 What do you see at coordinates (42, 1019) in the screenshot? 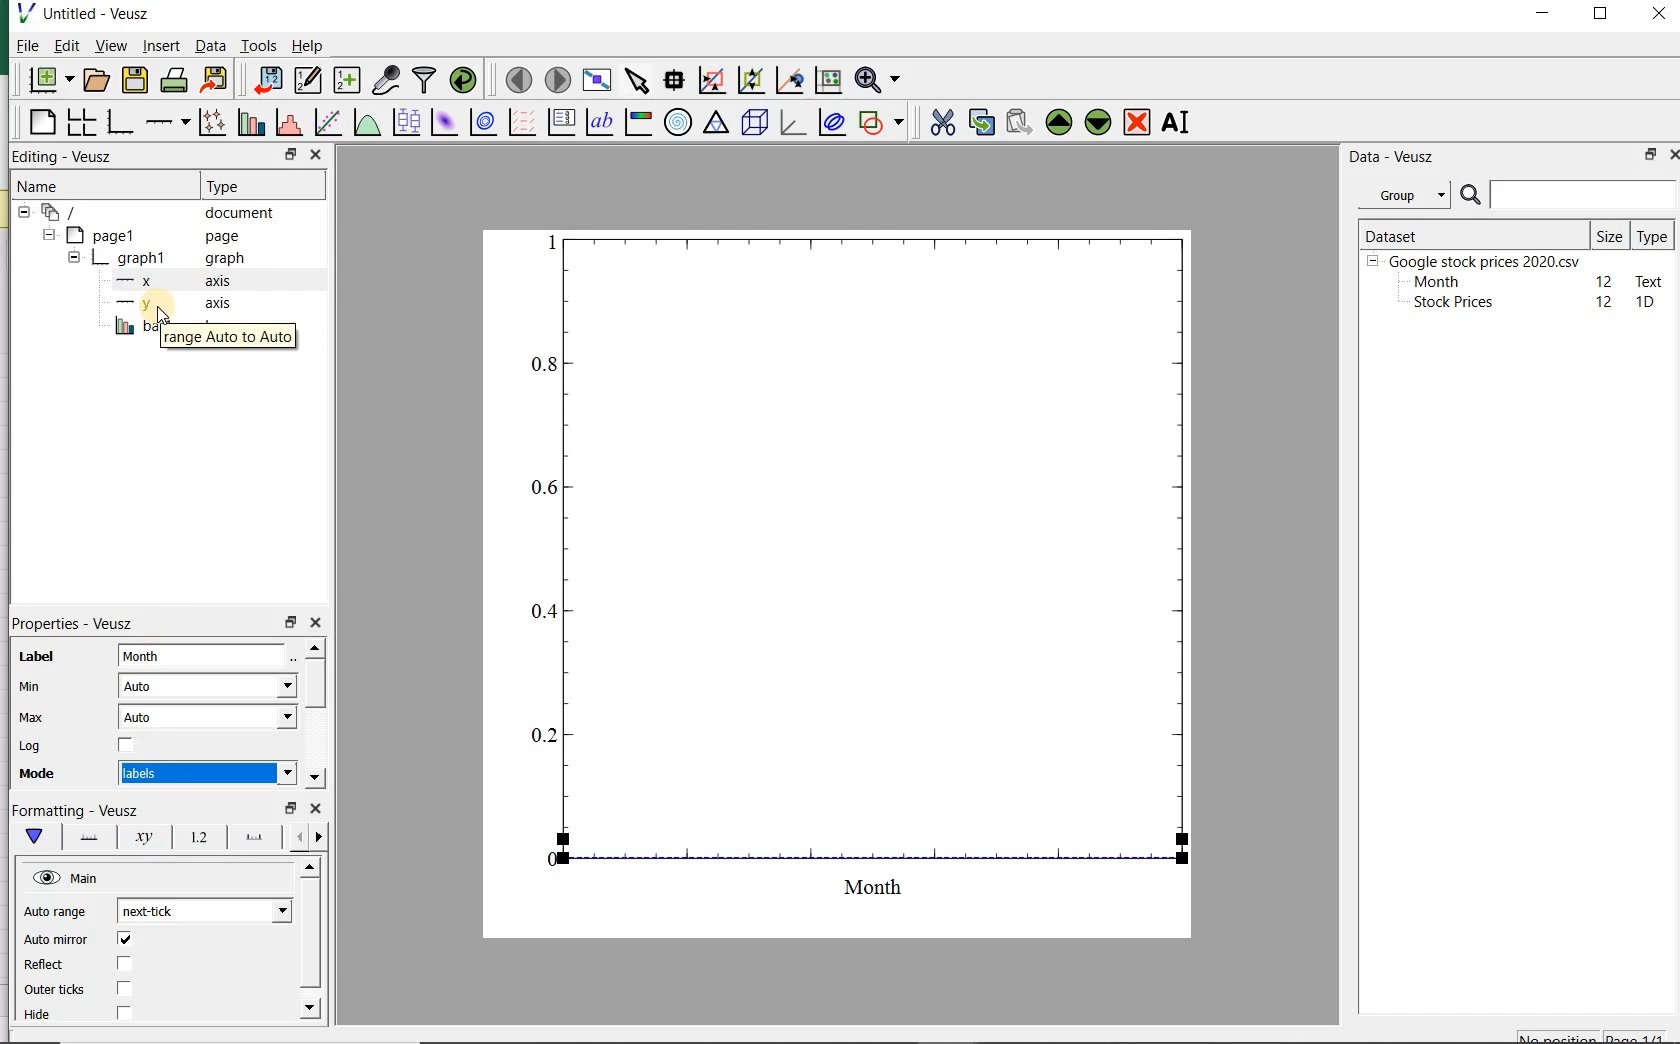
I see `Hide` at bounding box center [42, 1019].